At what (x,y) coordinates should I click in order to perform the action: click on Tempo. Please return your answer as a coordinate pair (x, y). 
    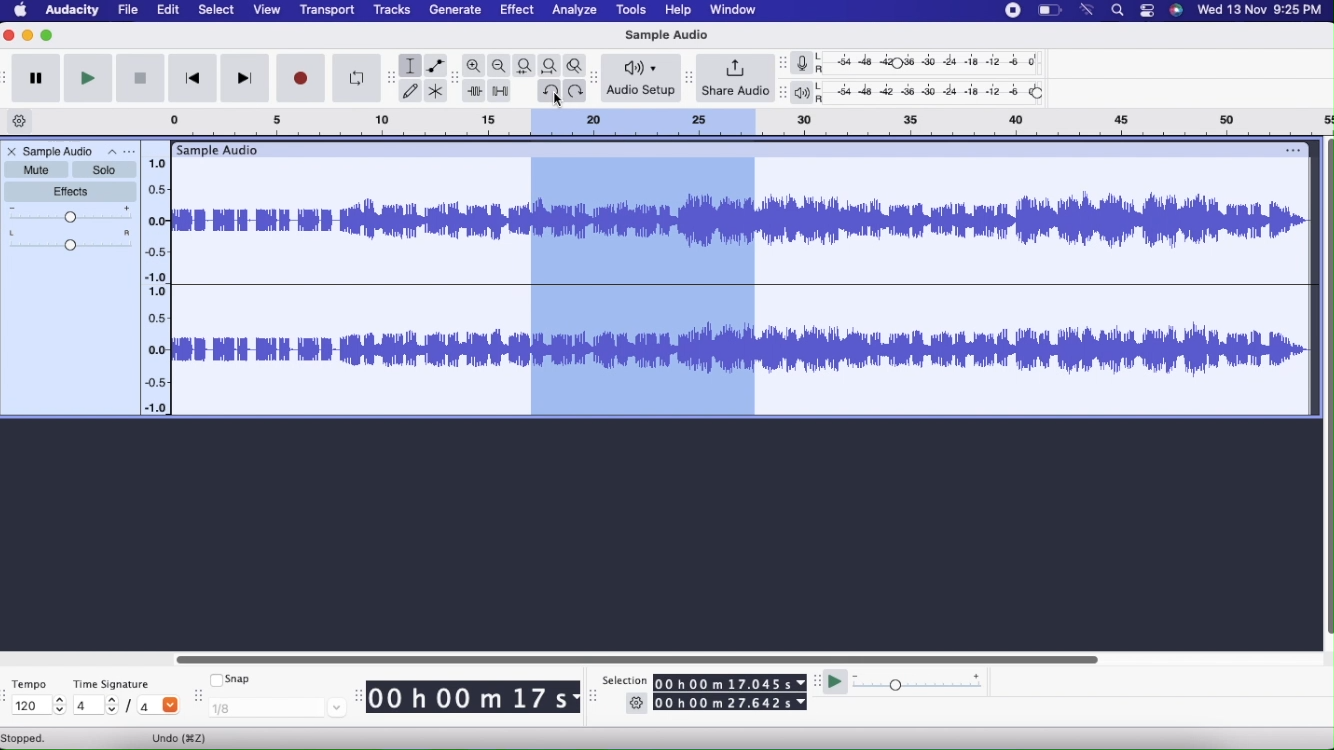
    Looking at the image, I should click on (30, 686).